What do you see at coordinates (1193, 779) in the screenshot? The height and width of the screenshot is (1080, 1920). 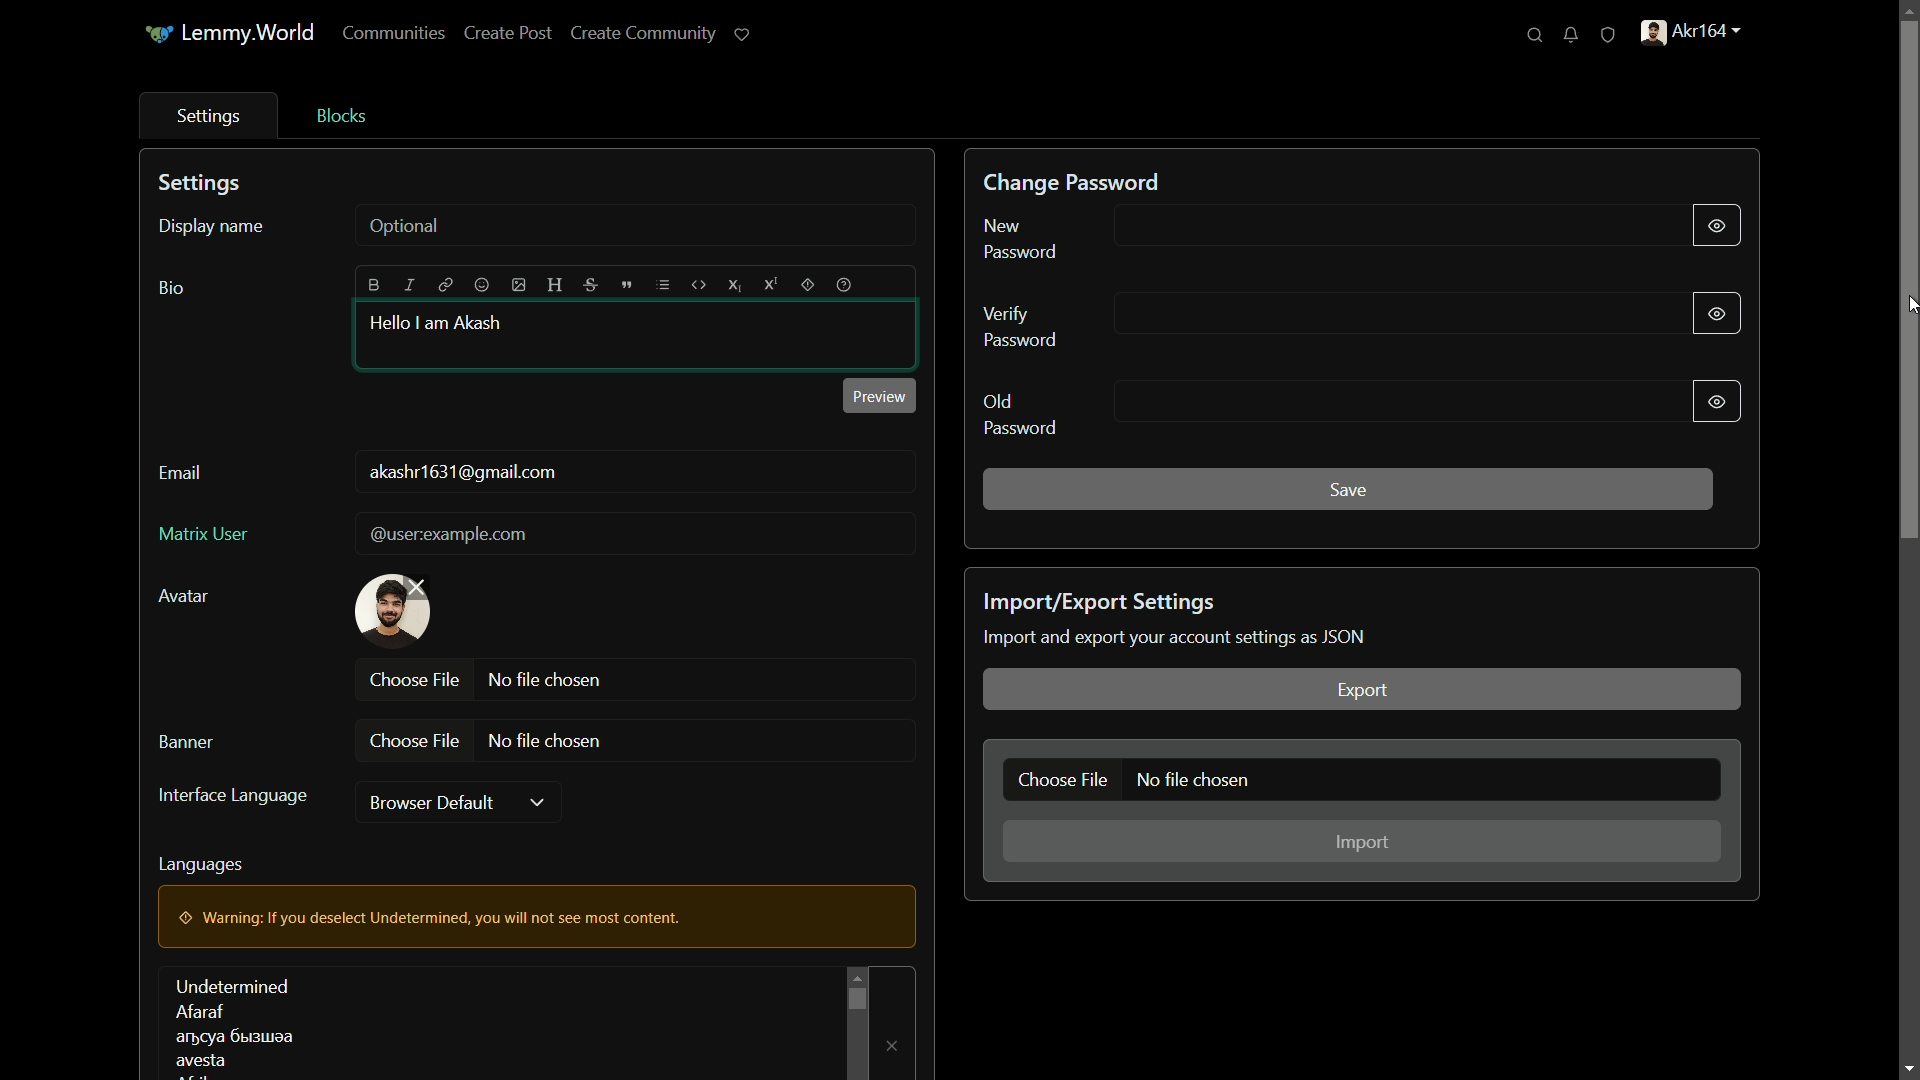 I see `no file chosen` at bounding box center [1193, 779].